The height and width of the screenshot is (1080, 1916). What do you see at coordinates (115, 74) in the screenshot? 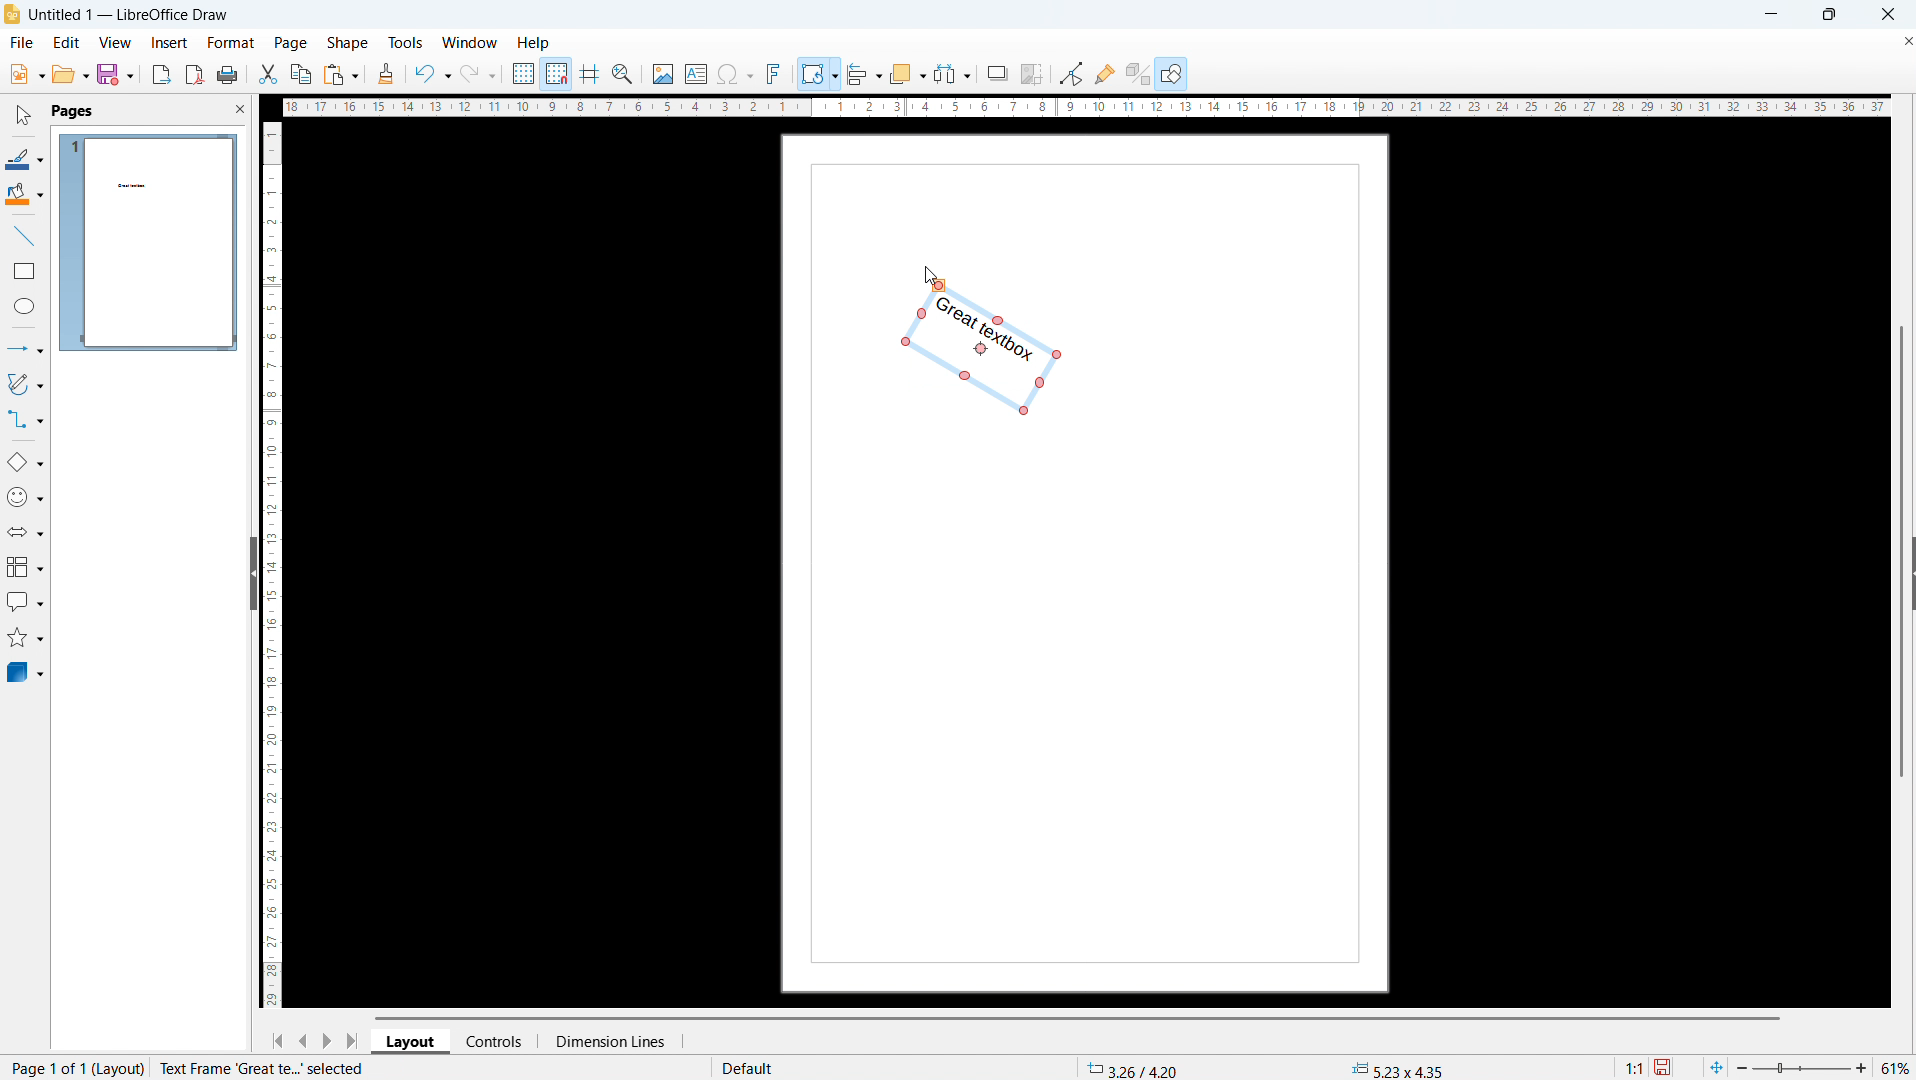
I see `save` at bounding box center [115, 74].